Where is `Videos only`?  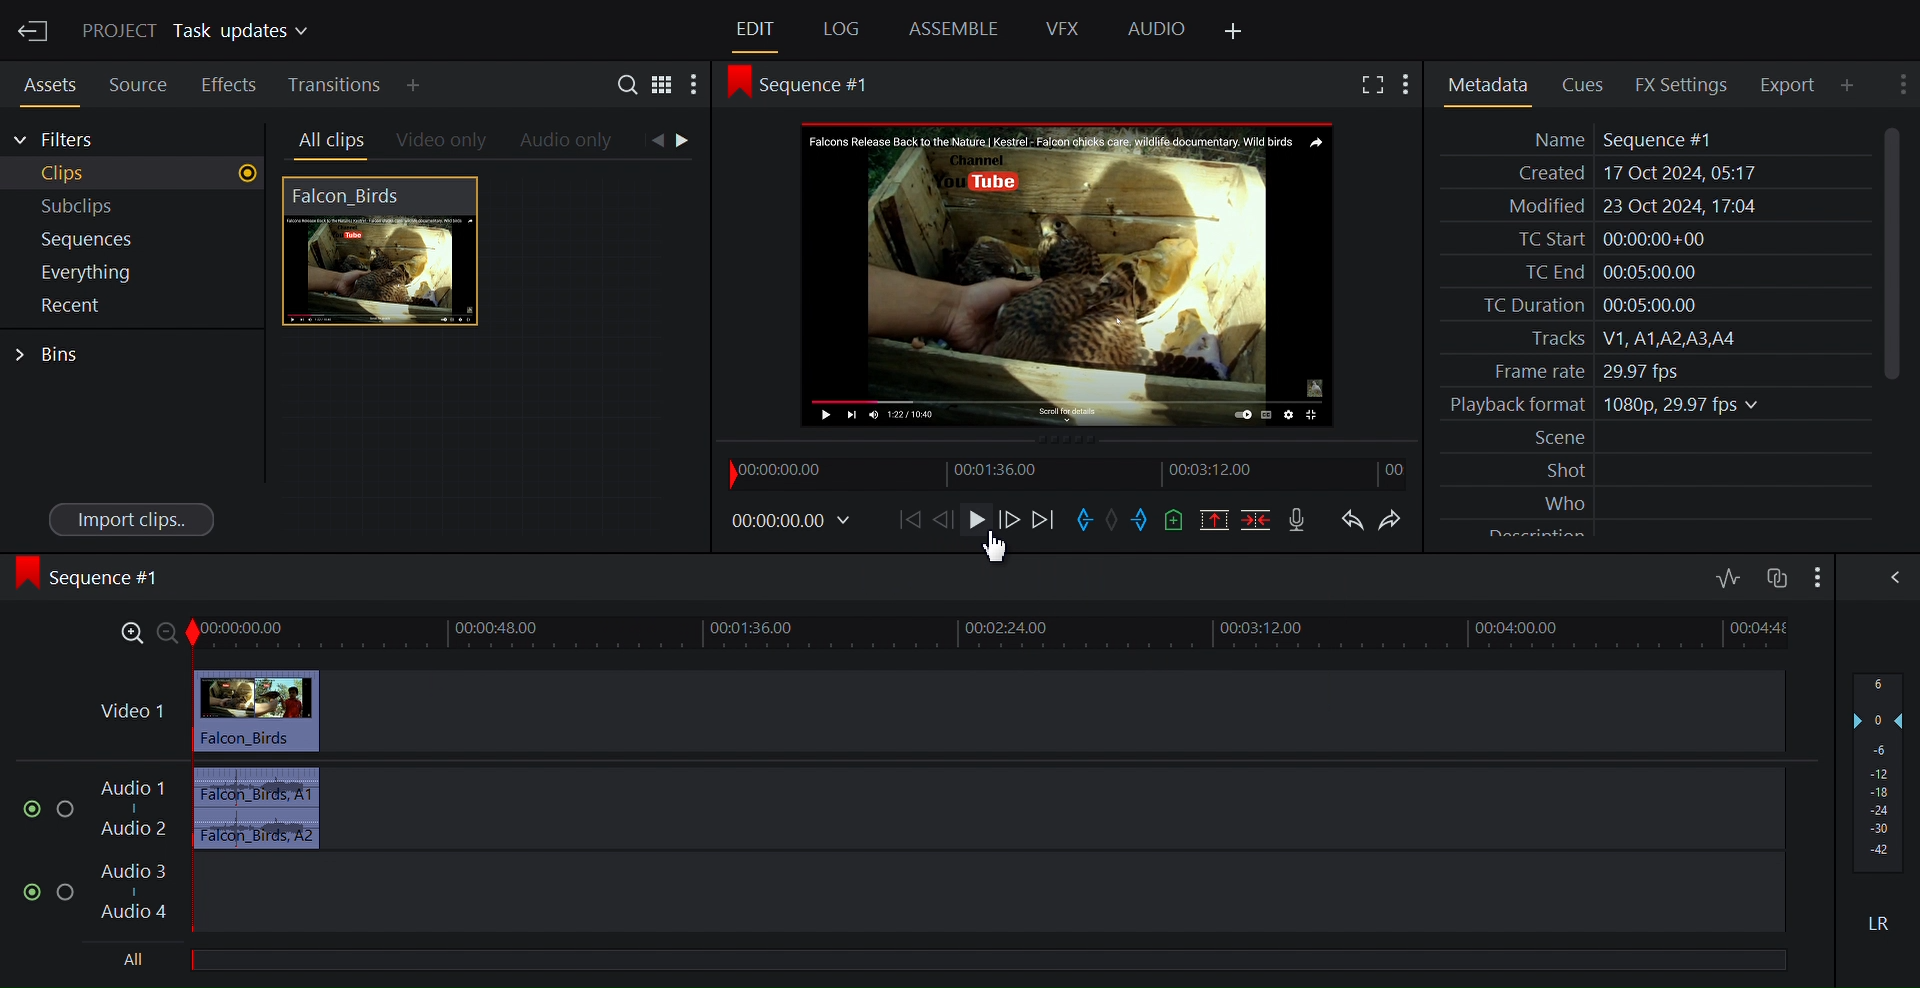 Videos only is located at coordinates (442, 142).